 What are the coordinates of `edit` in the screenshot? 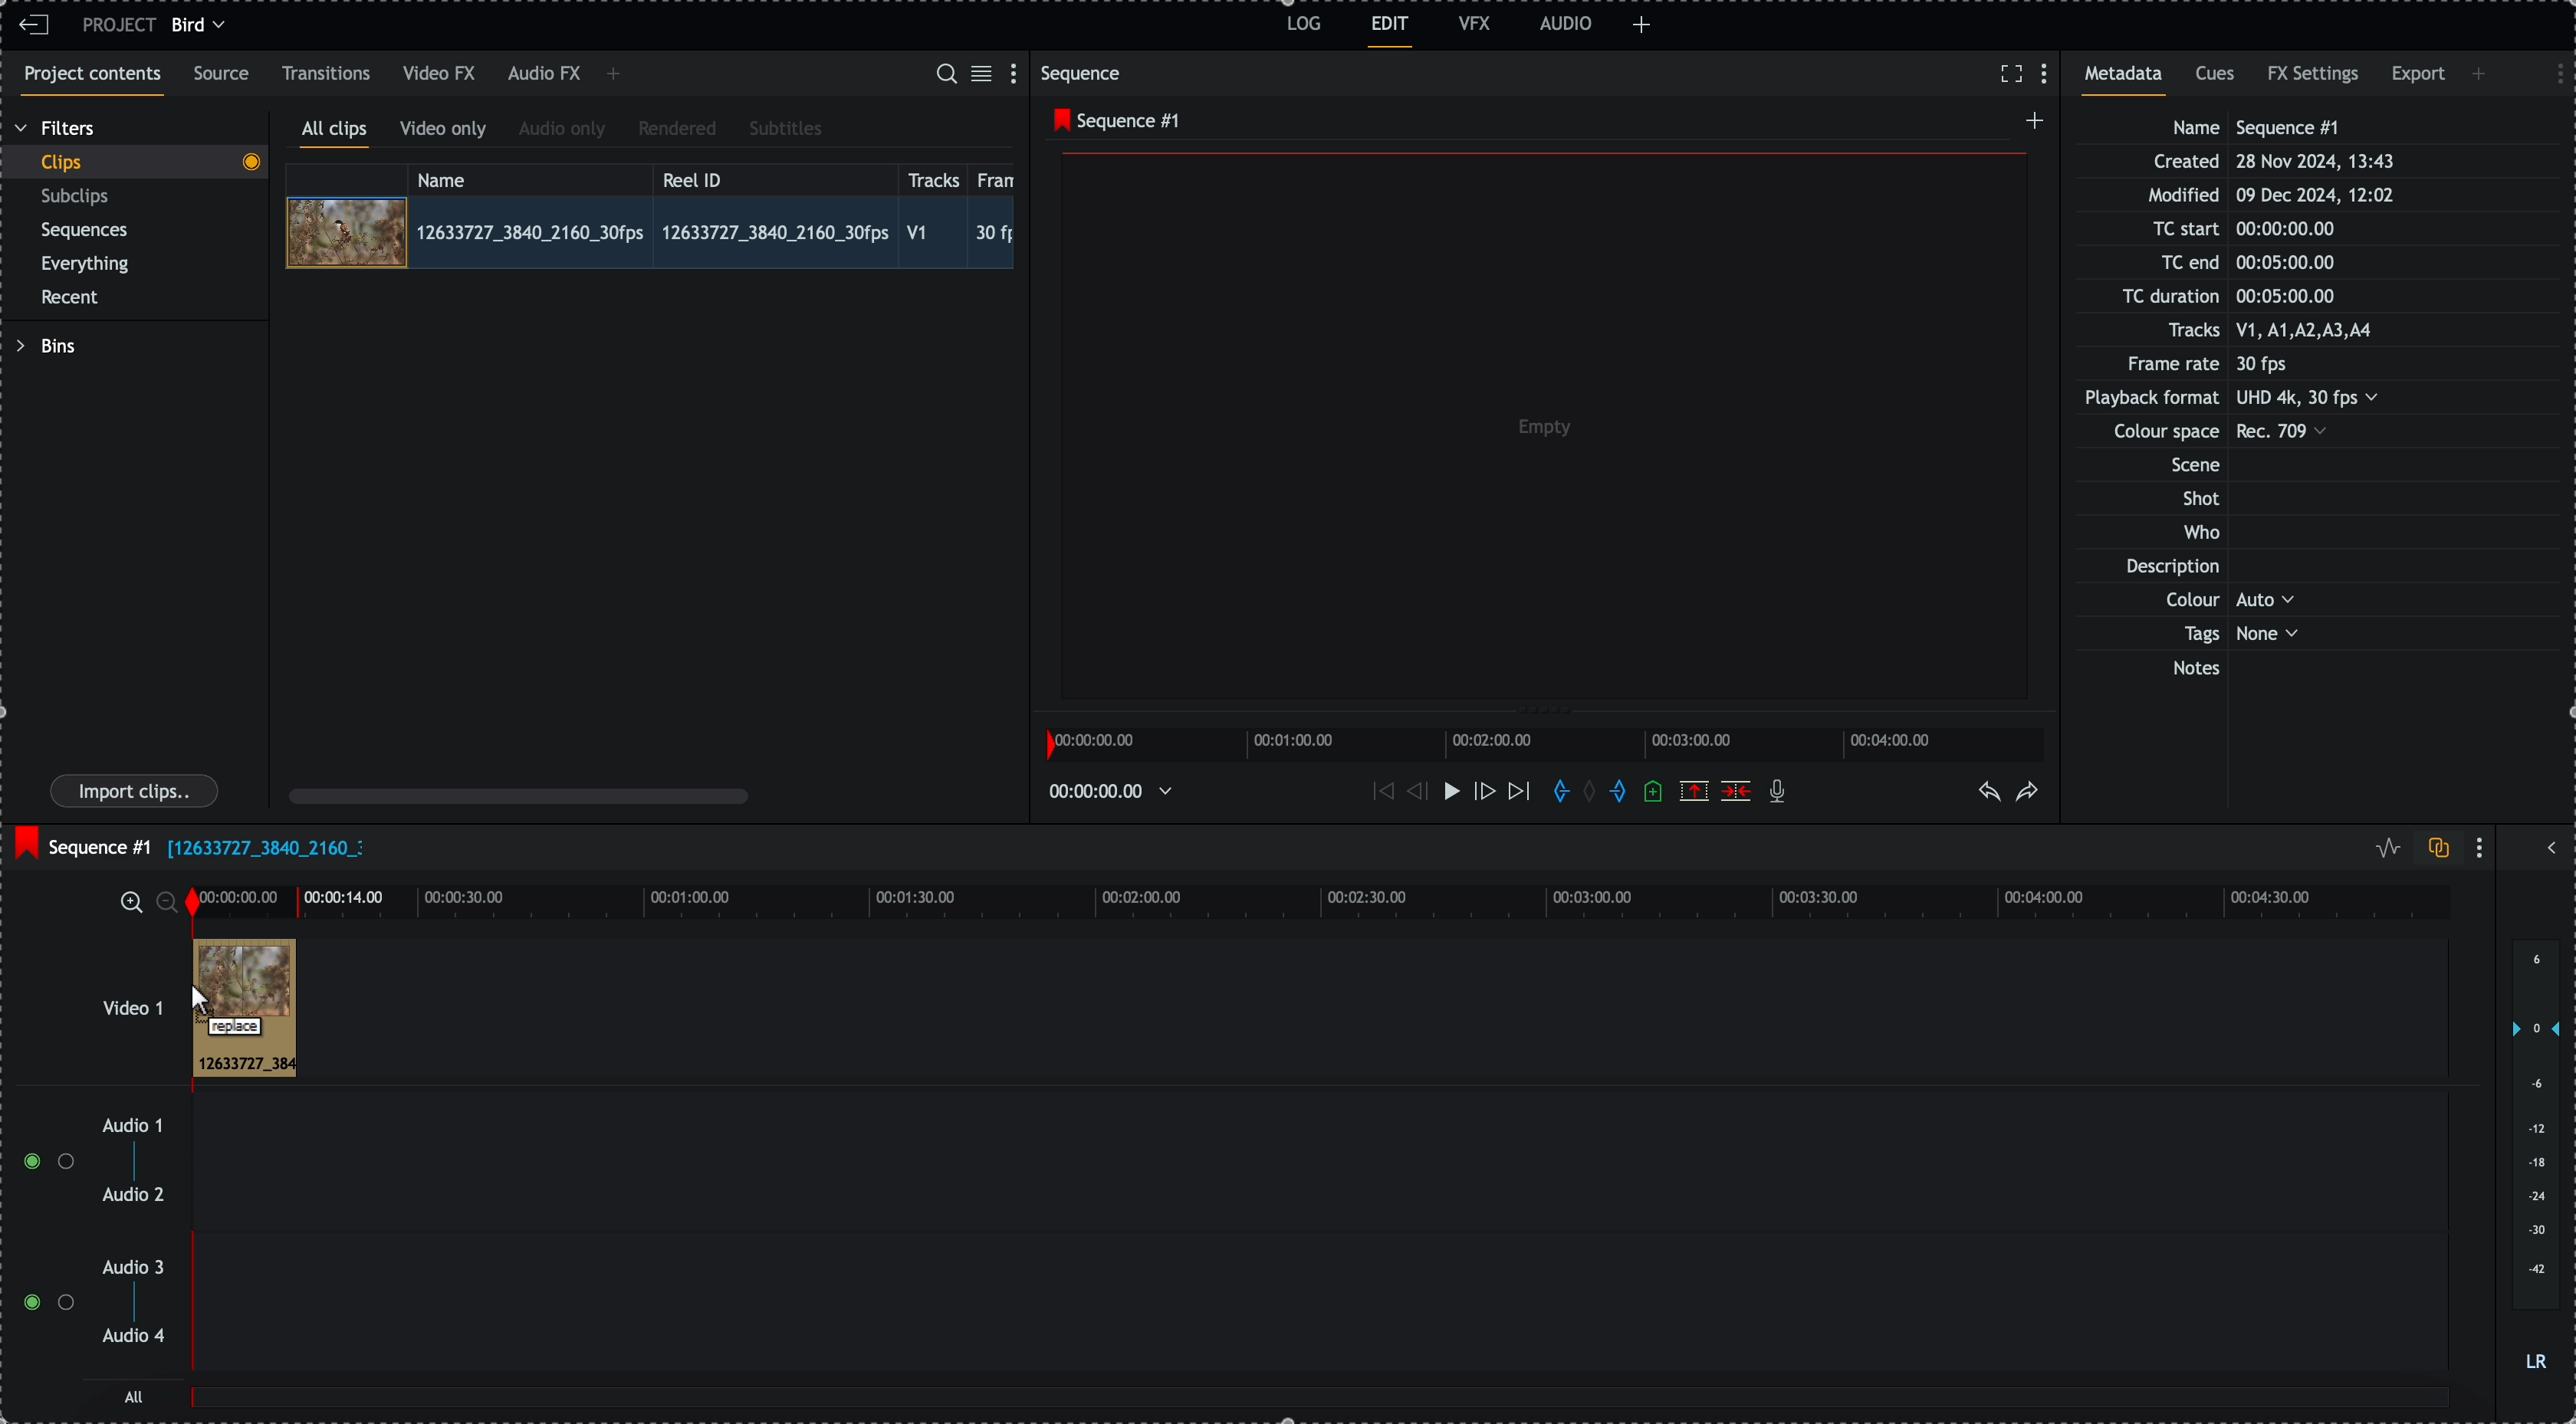 It's located at (1391, 32).